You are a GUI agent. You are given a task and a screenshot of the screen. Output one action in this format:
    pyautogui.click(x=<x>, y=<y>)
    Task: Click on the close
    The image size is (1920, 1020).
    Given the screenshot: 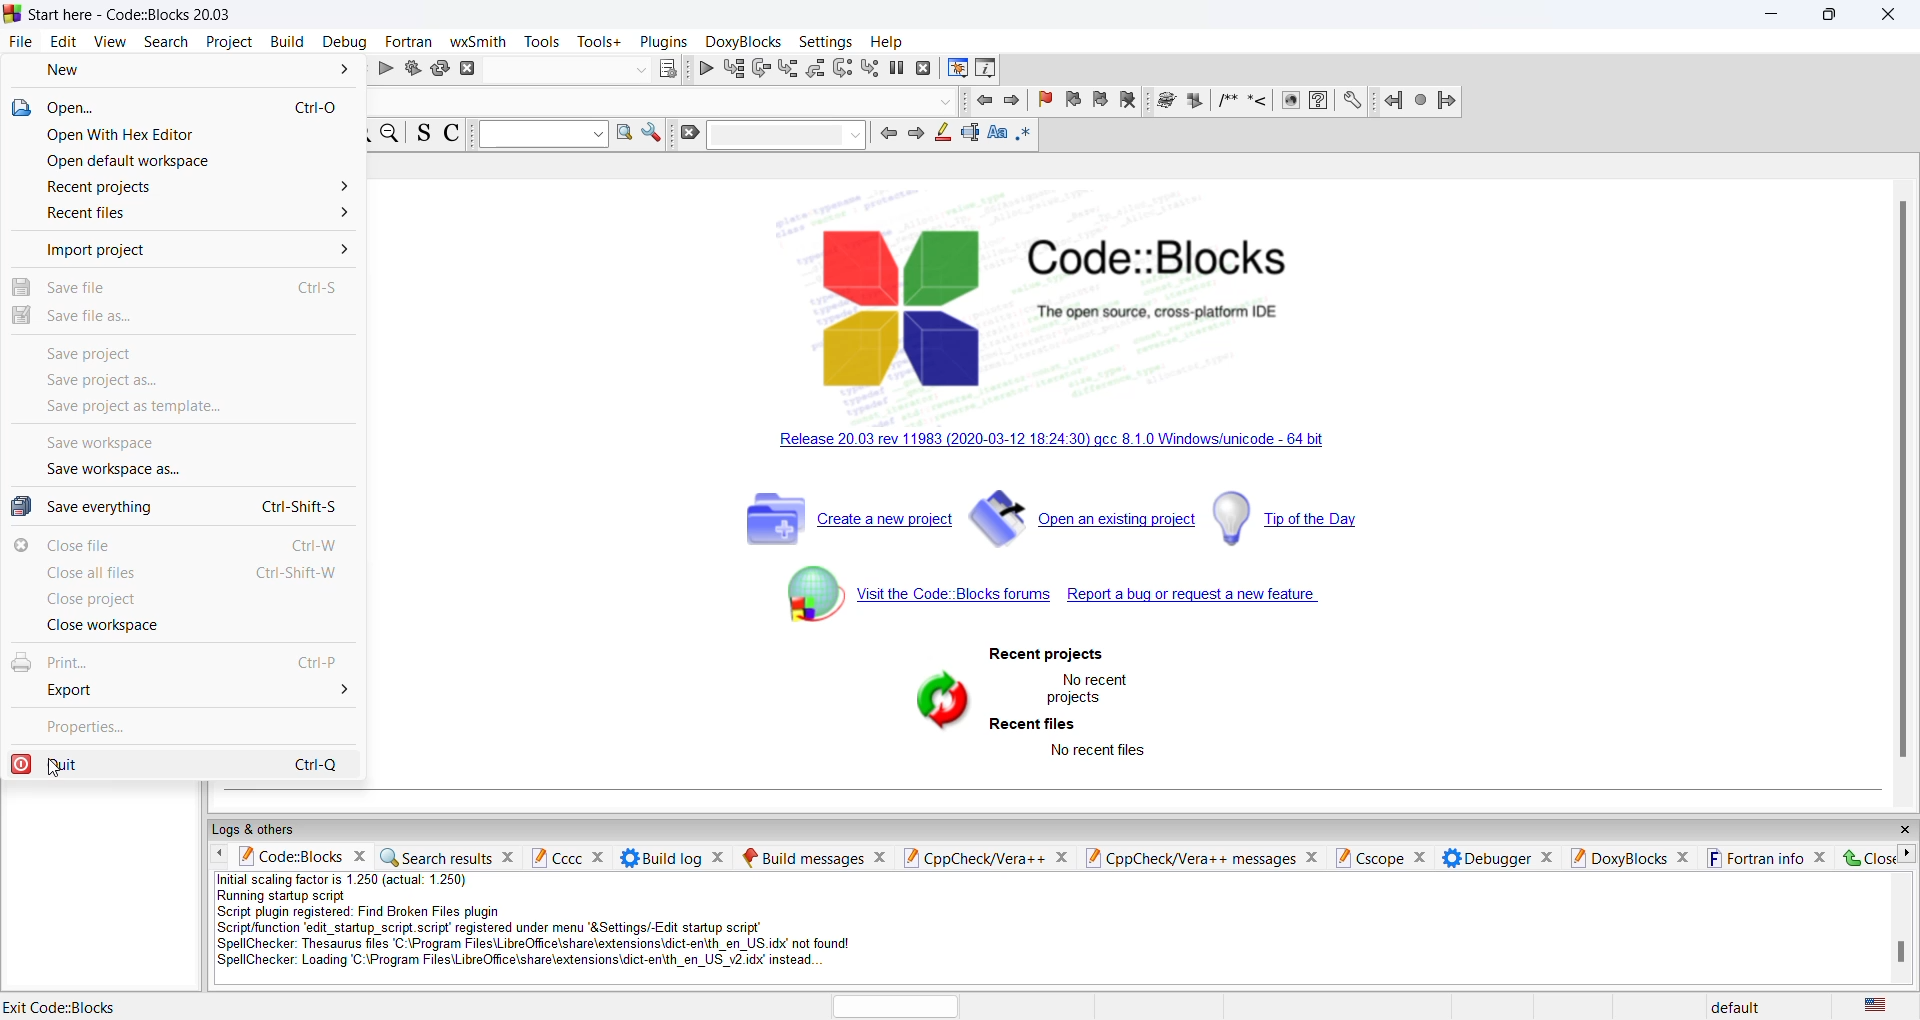 What is the action you would take?
    pyautogui.click(x=358, y=856)
    